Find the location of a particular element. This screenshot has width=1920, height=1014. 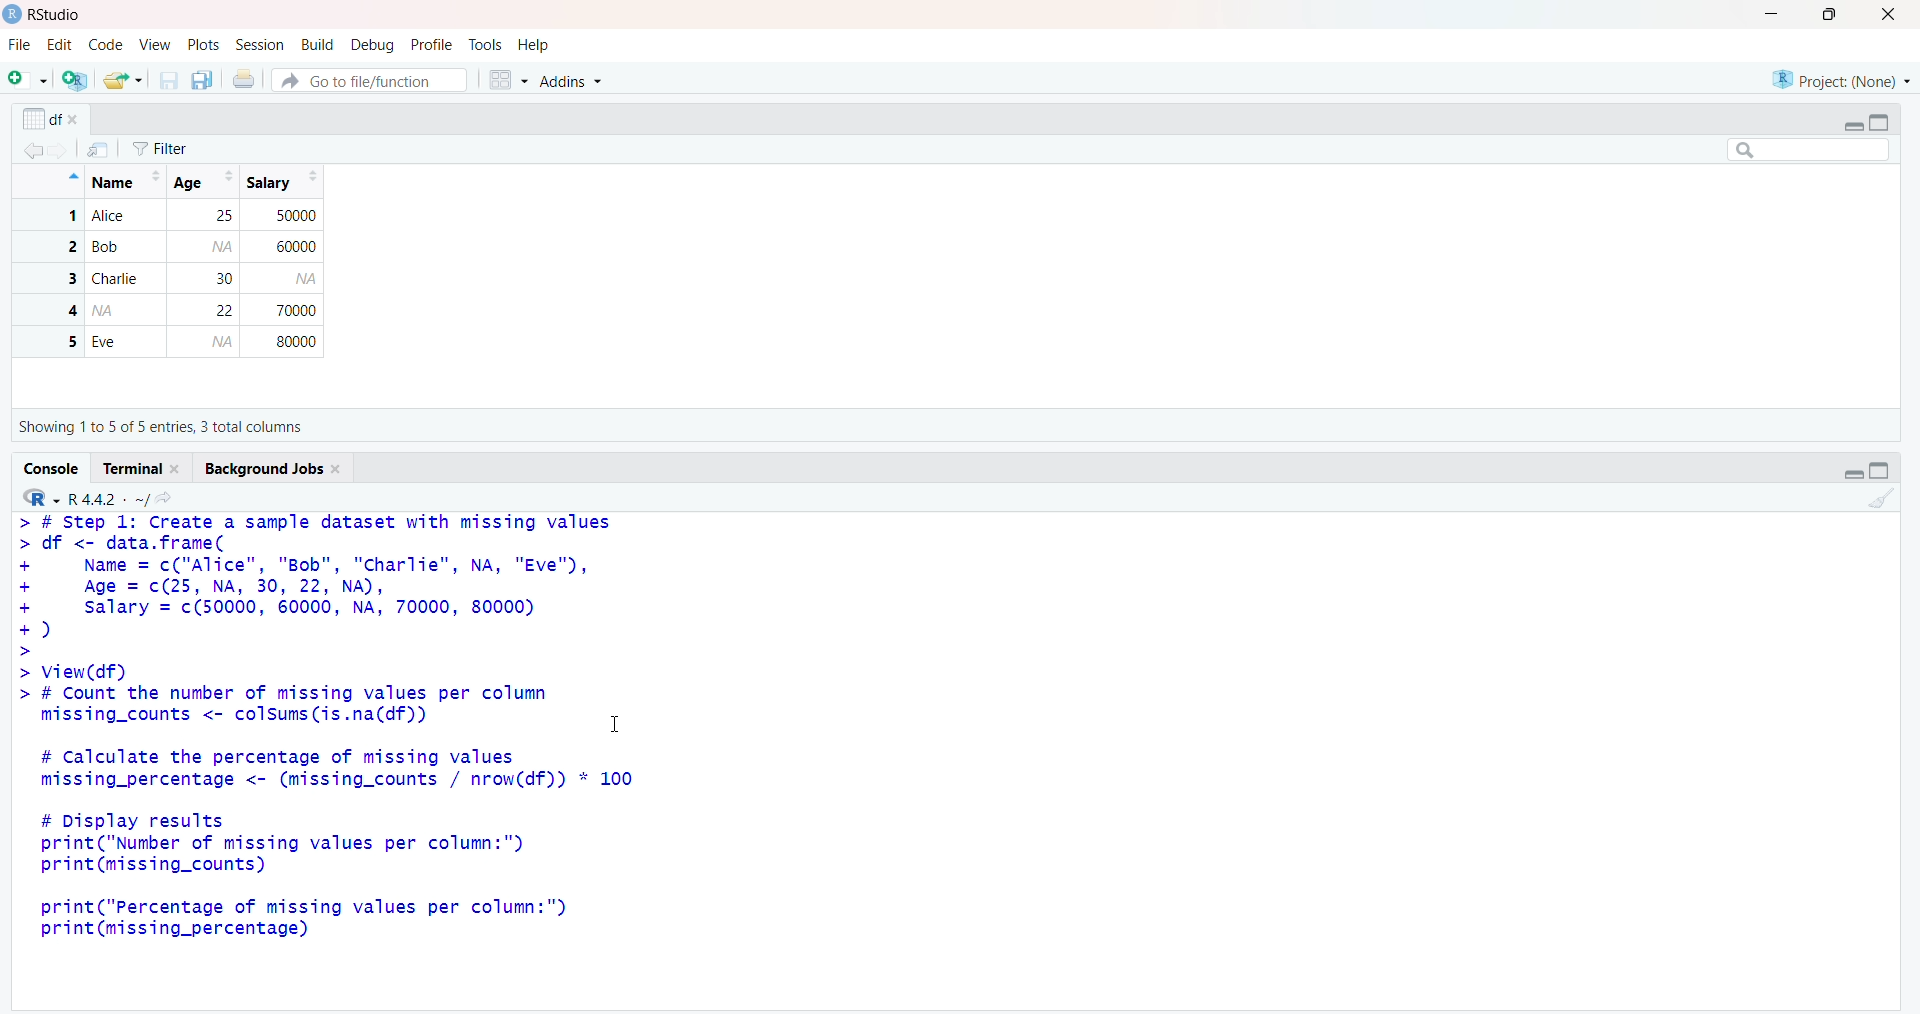

Open an existing file (Ctrl + O) is located at coordinates (120, 80).